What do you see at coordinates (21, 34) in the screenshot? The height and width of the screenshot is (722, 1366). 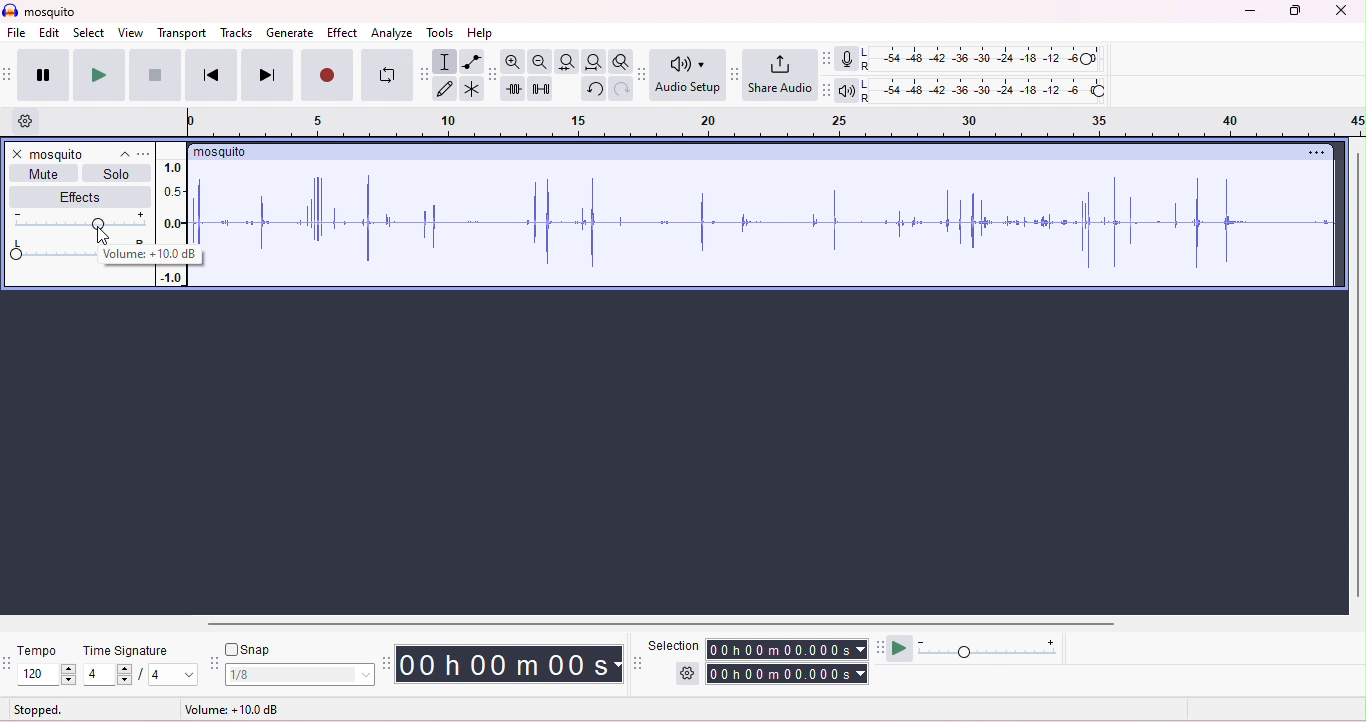 I see `file` at bounding box center [21, 34].